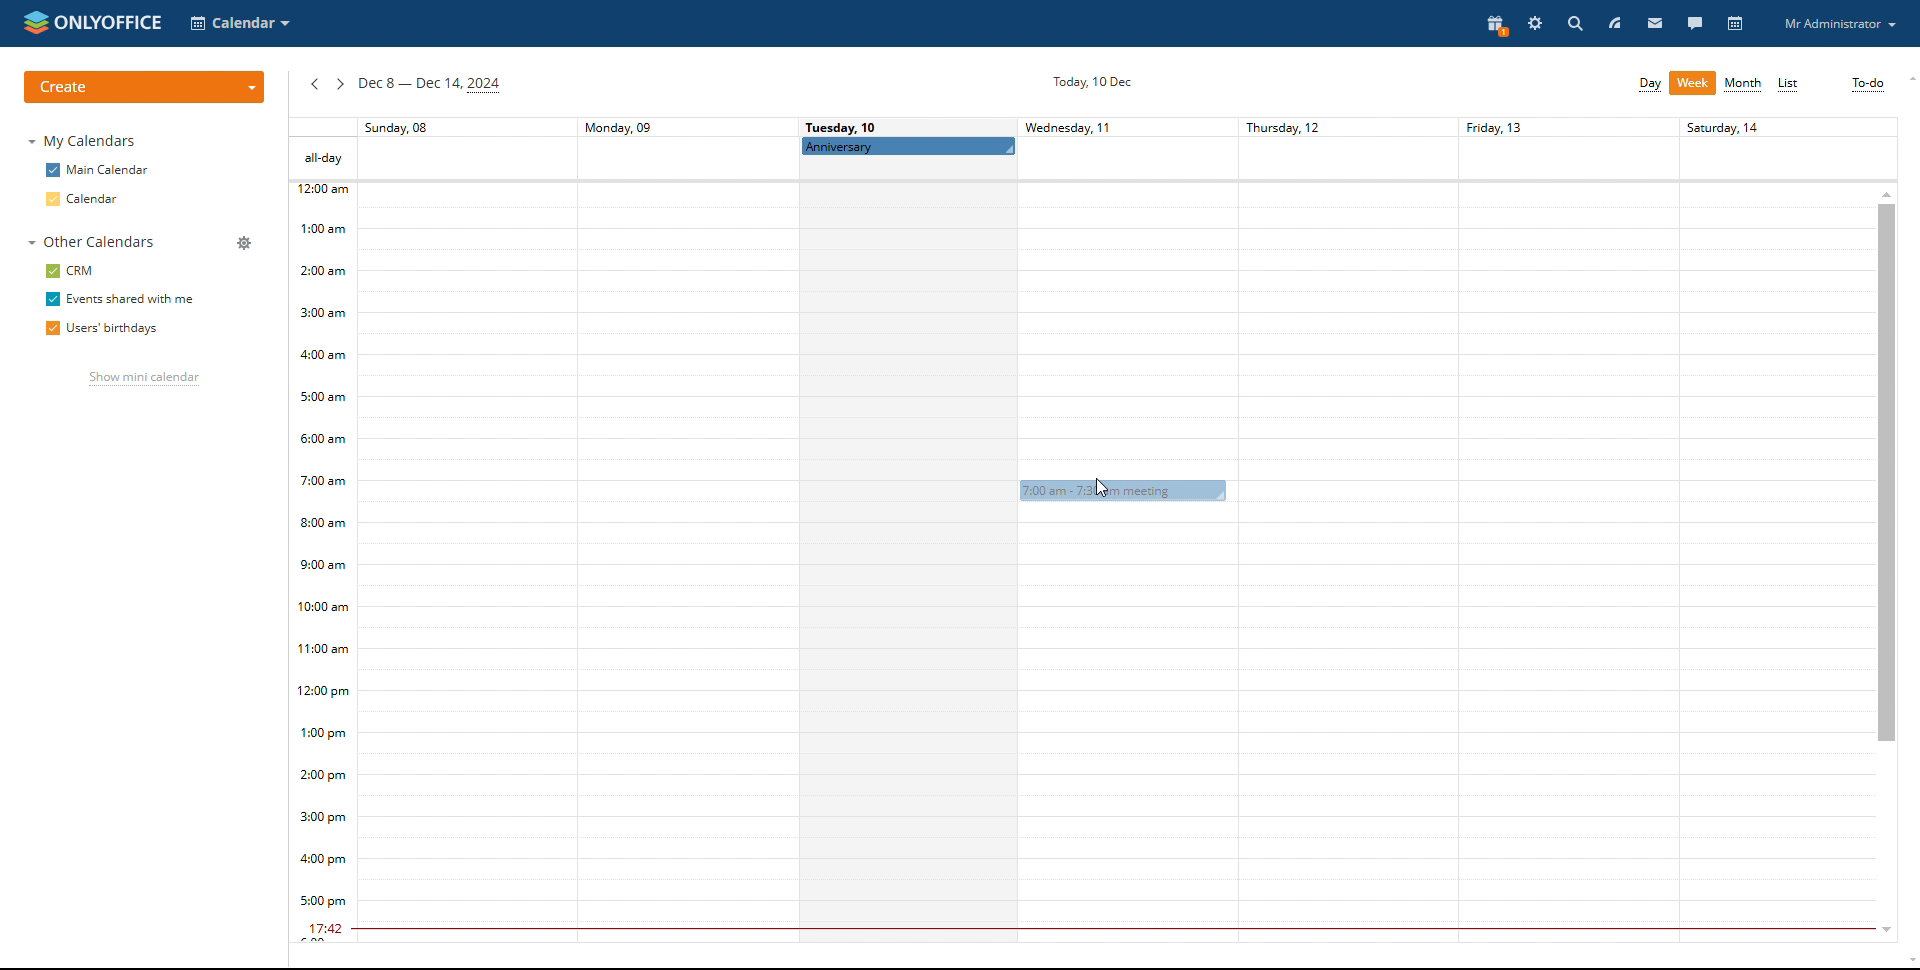 This screenshot has width=1920, height=970. I want to click on to-do, so click(1868, 84).